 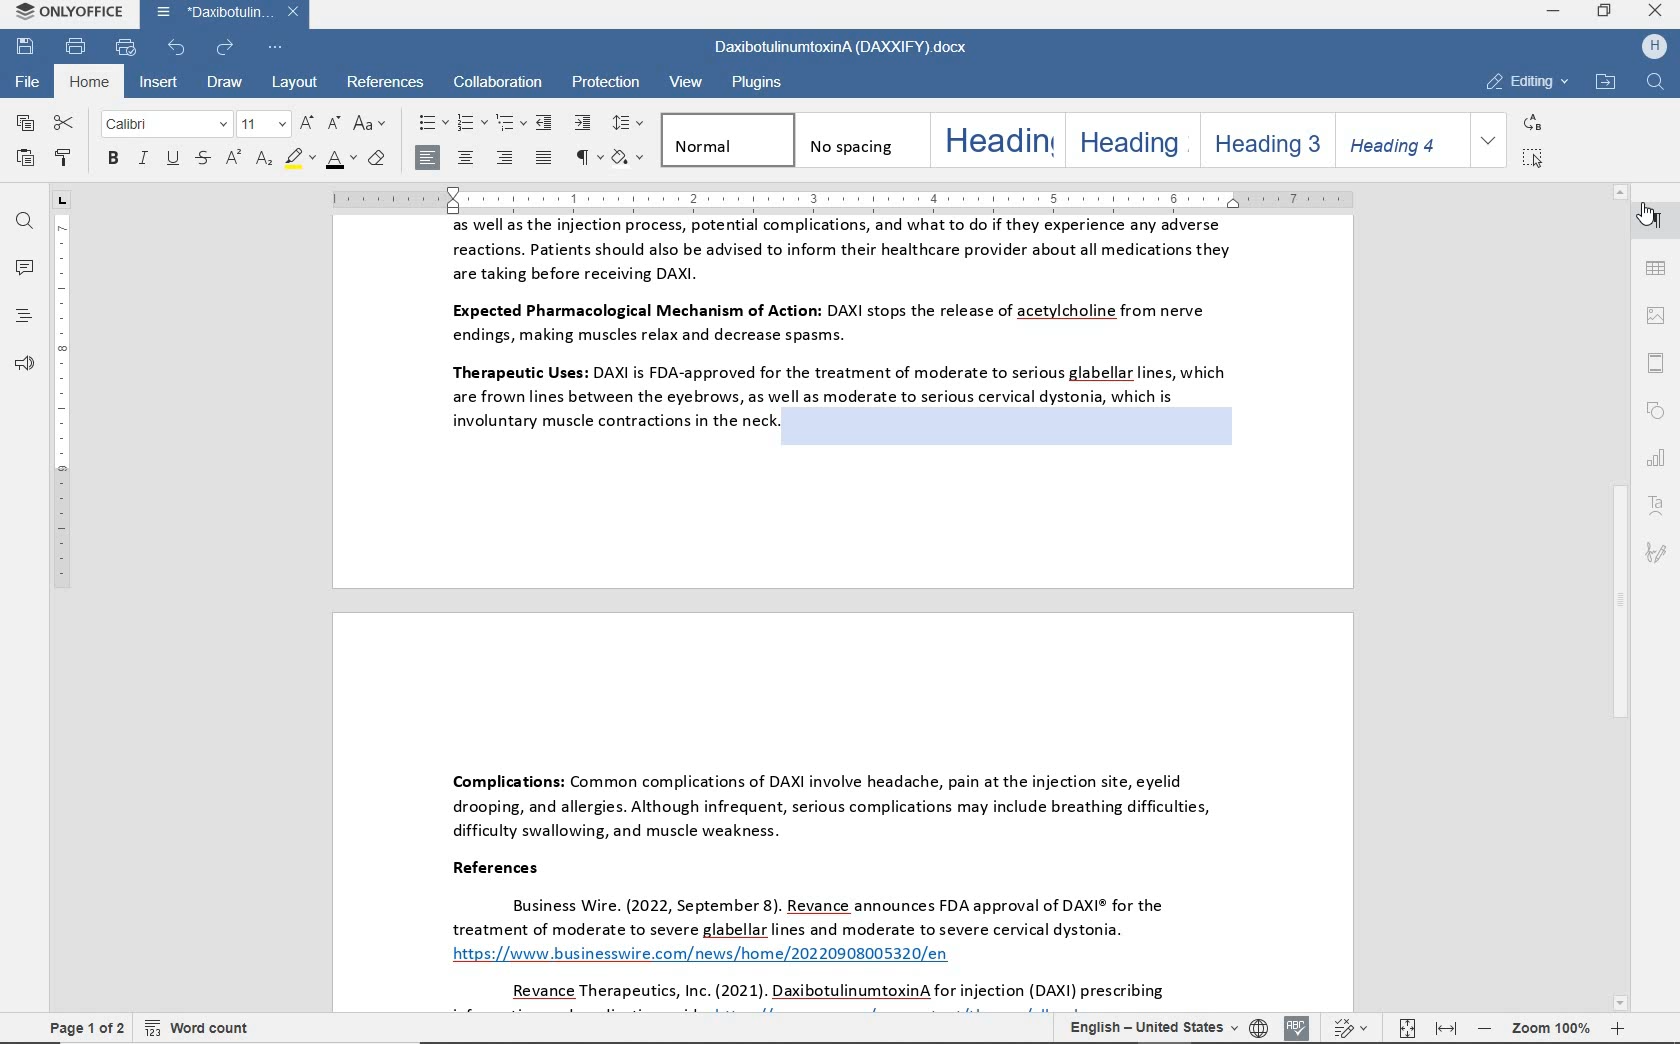 I want to click on image, so click(x=1656, y=317).